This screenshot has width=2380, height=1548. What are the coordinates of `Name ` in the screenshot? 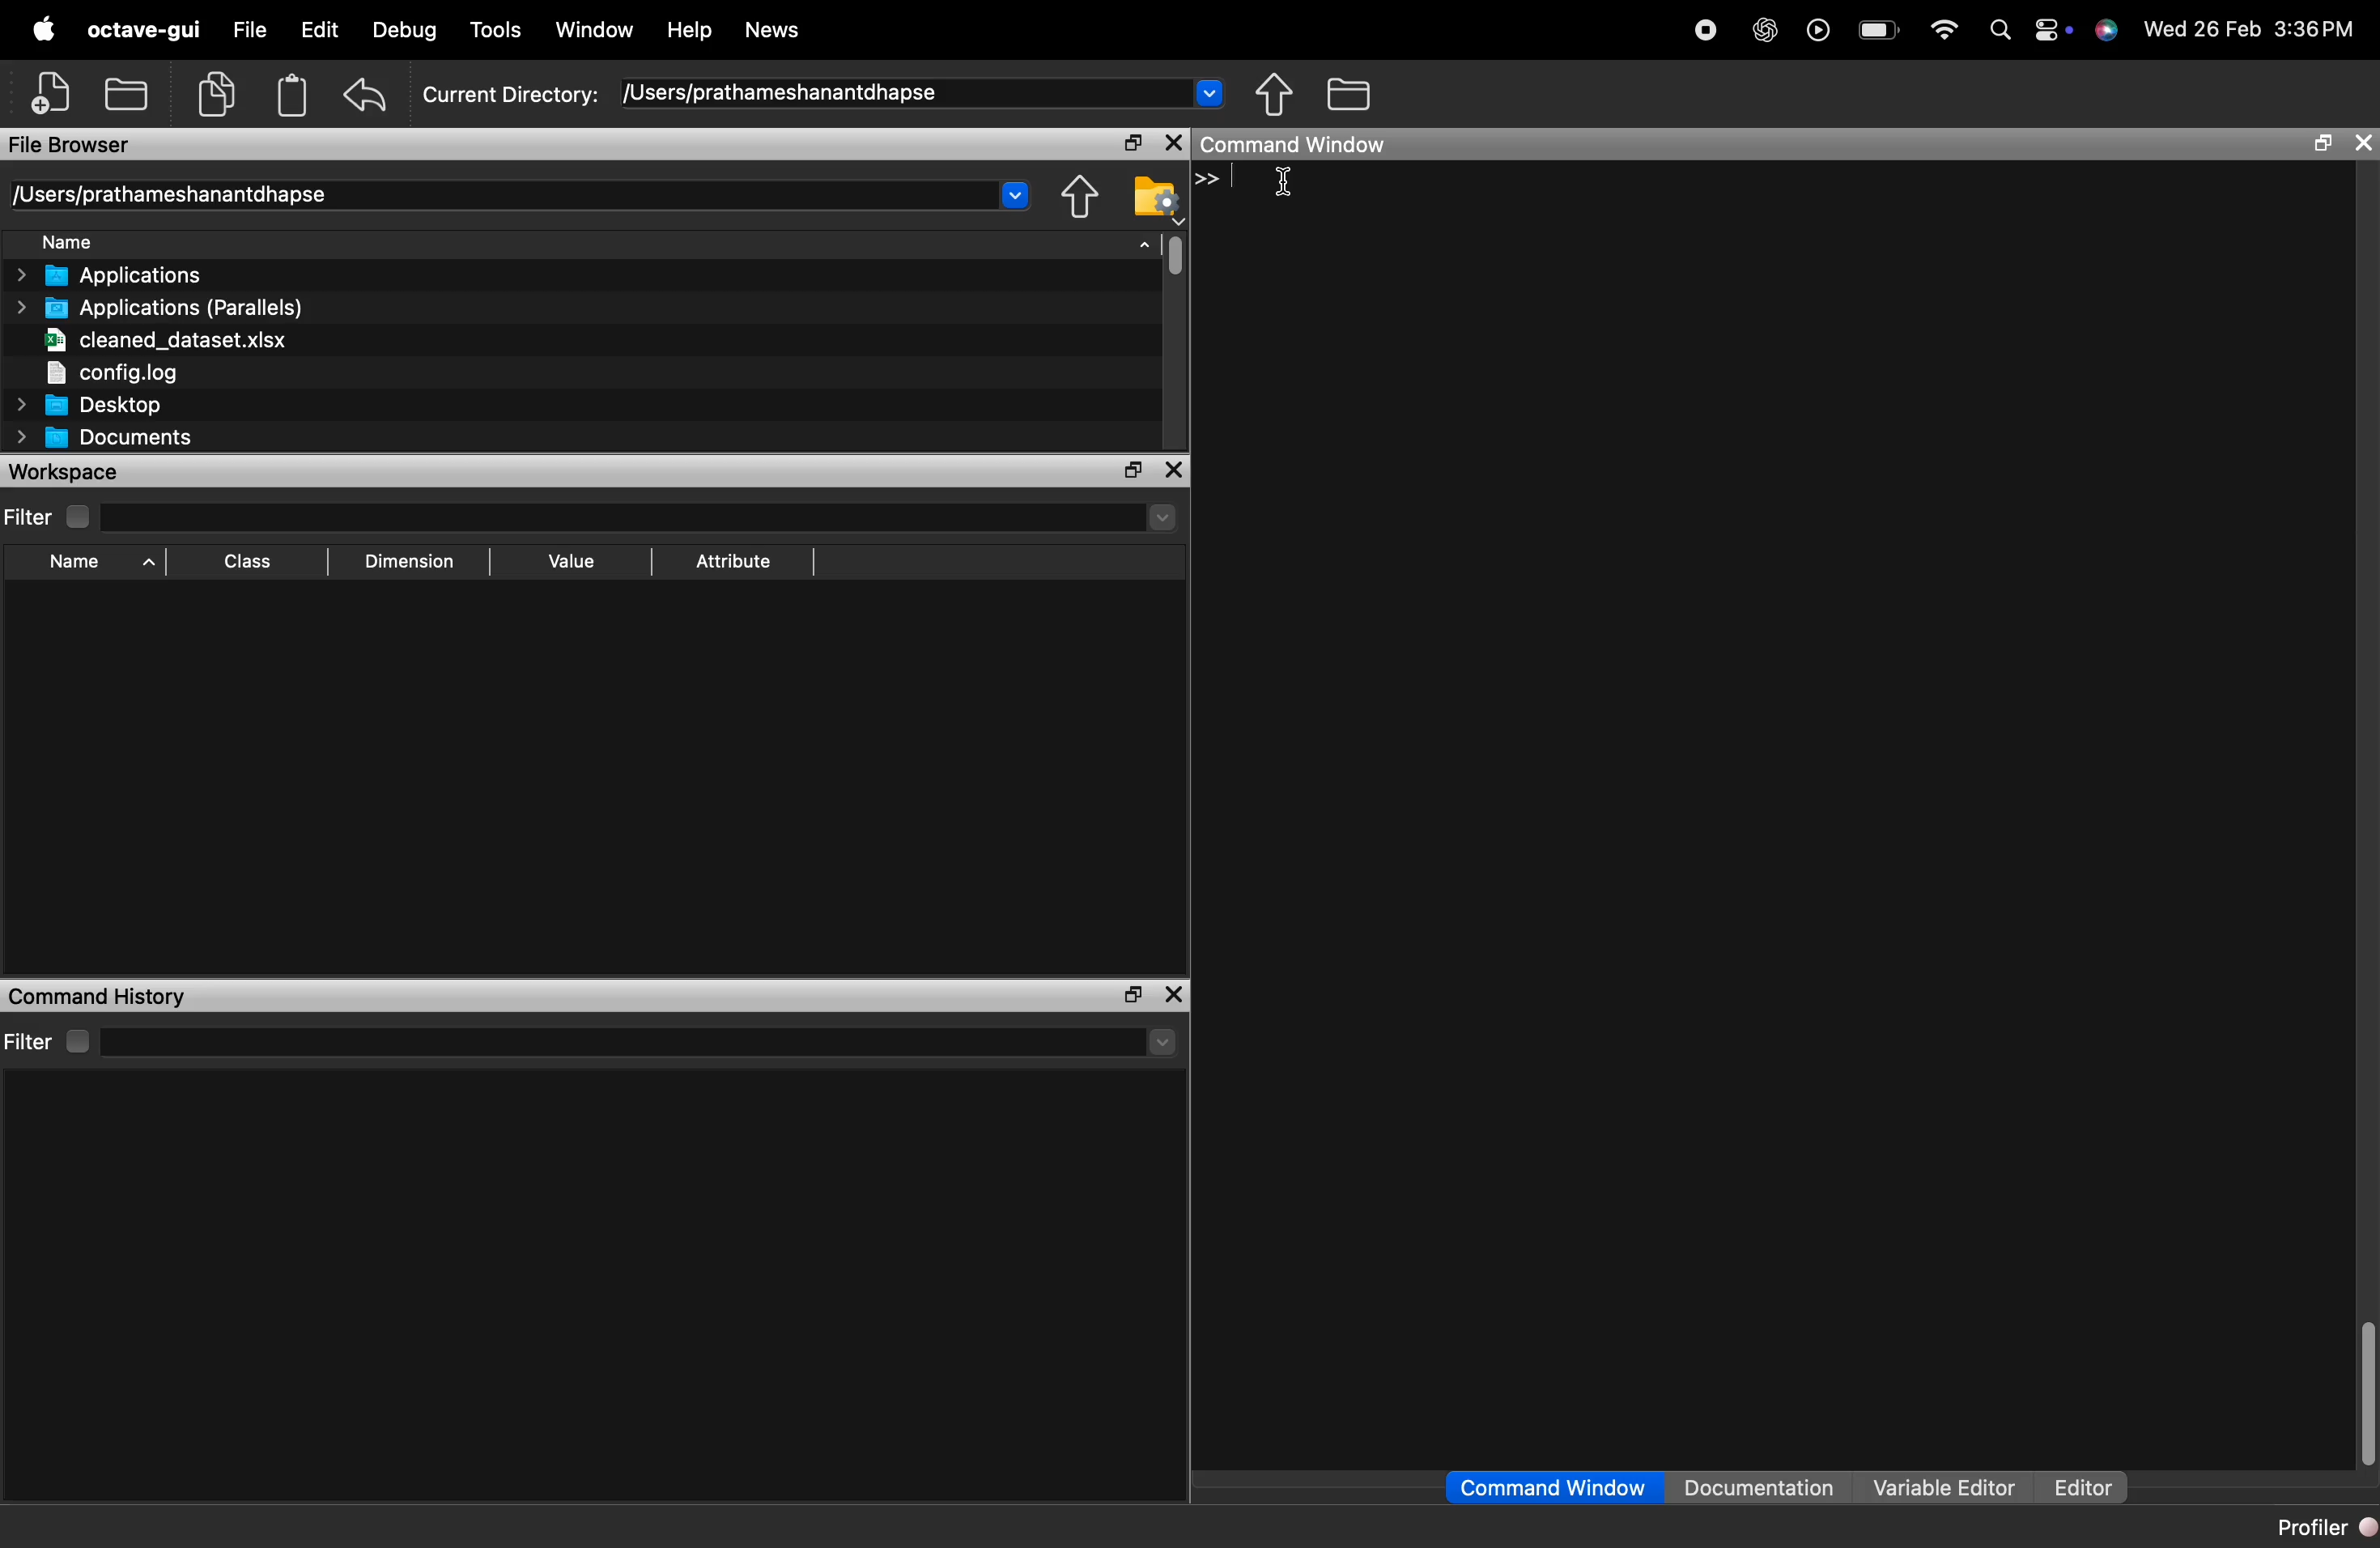 It's located at (96, 566).